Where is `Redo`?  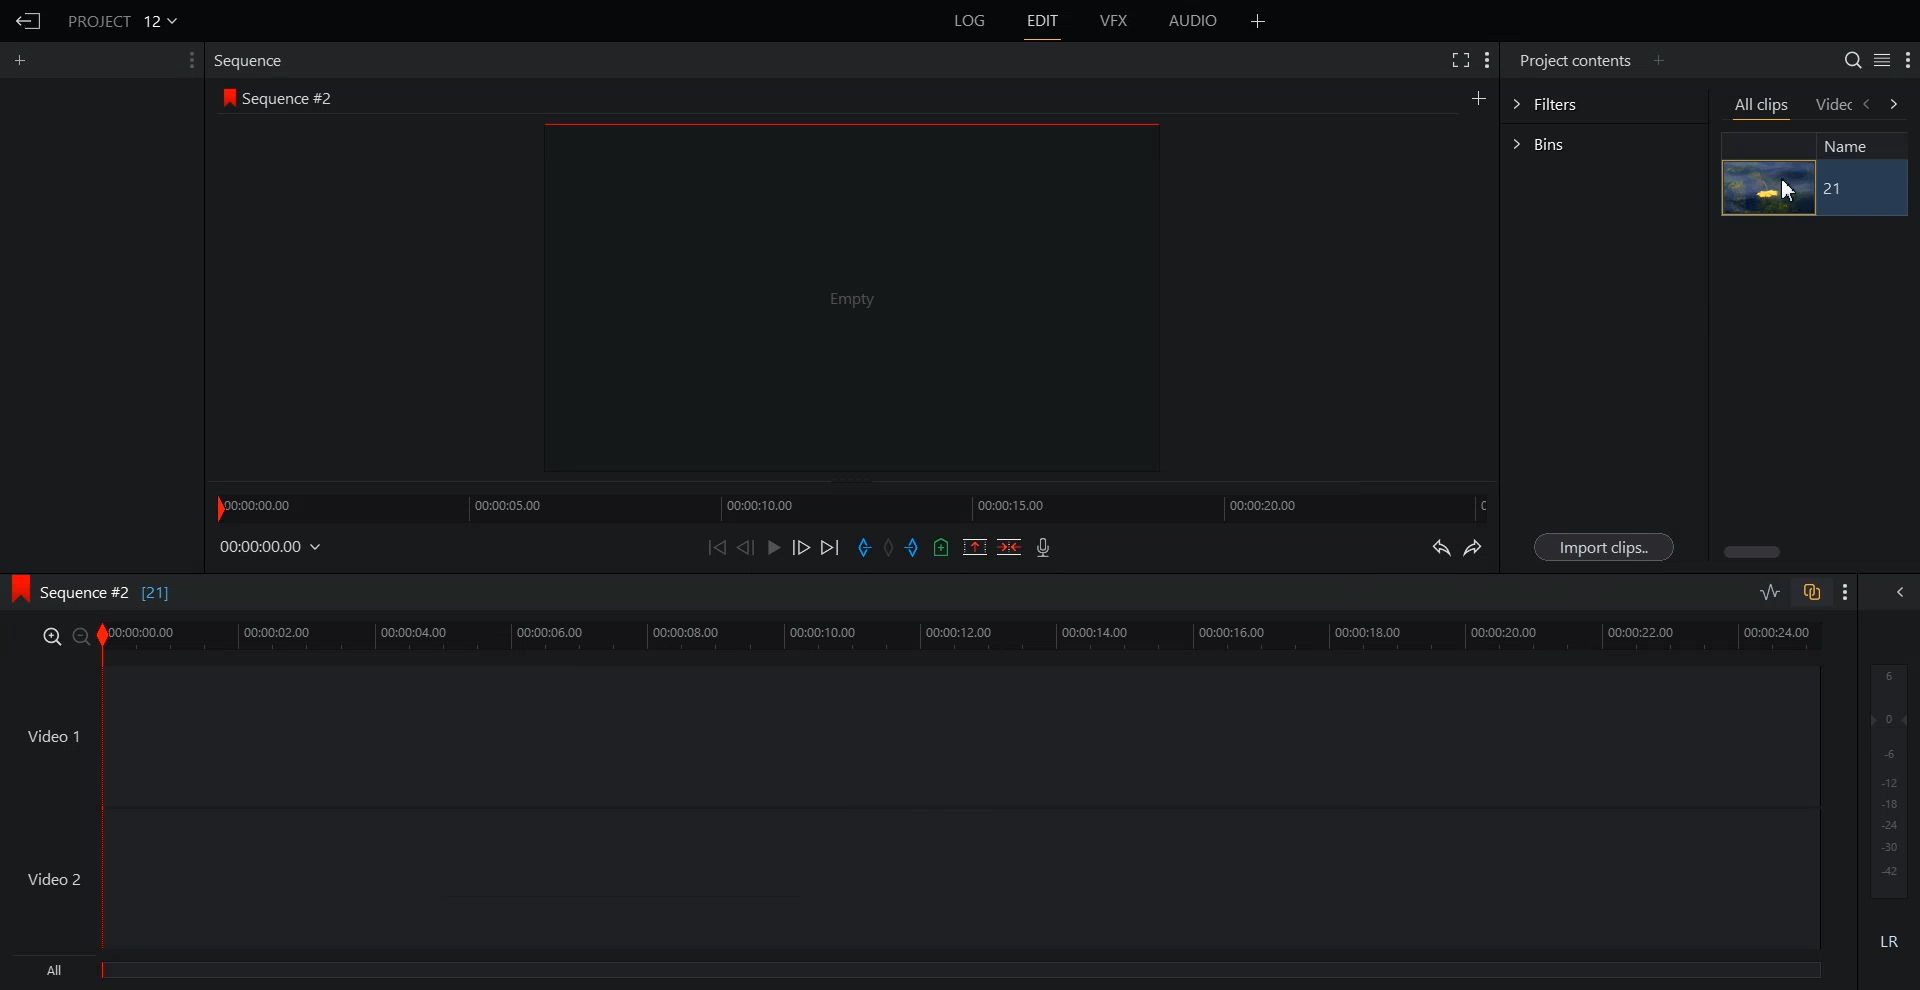 Redo is located at coordinates (1476, 549).